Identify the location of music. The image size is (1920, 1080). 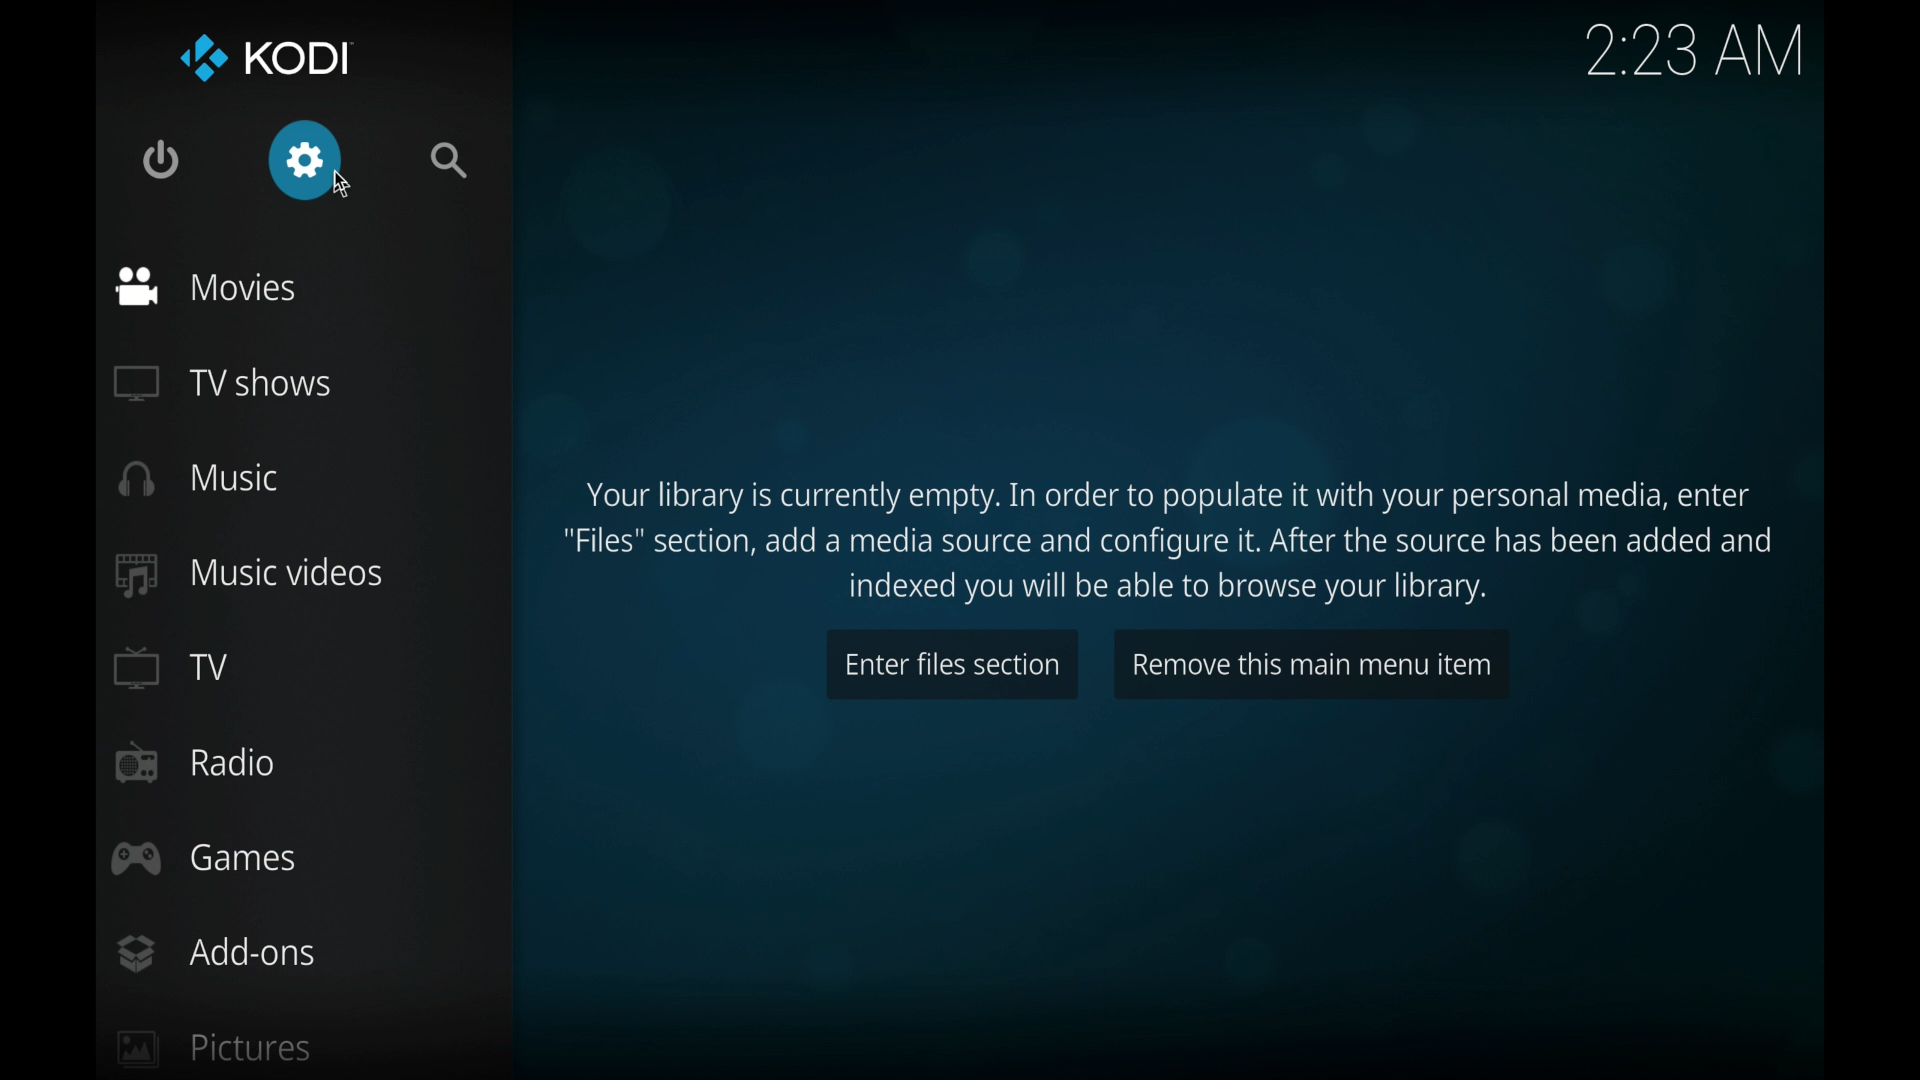
(200, 476).